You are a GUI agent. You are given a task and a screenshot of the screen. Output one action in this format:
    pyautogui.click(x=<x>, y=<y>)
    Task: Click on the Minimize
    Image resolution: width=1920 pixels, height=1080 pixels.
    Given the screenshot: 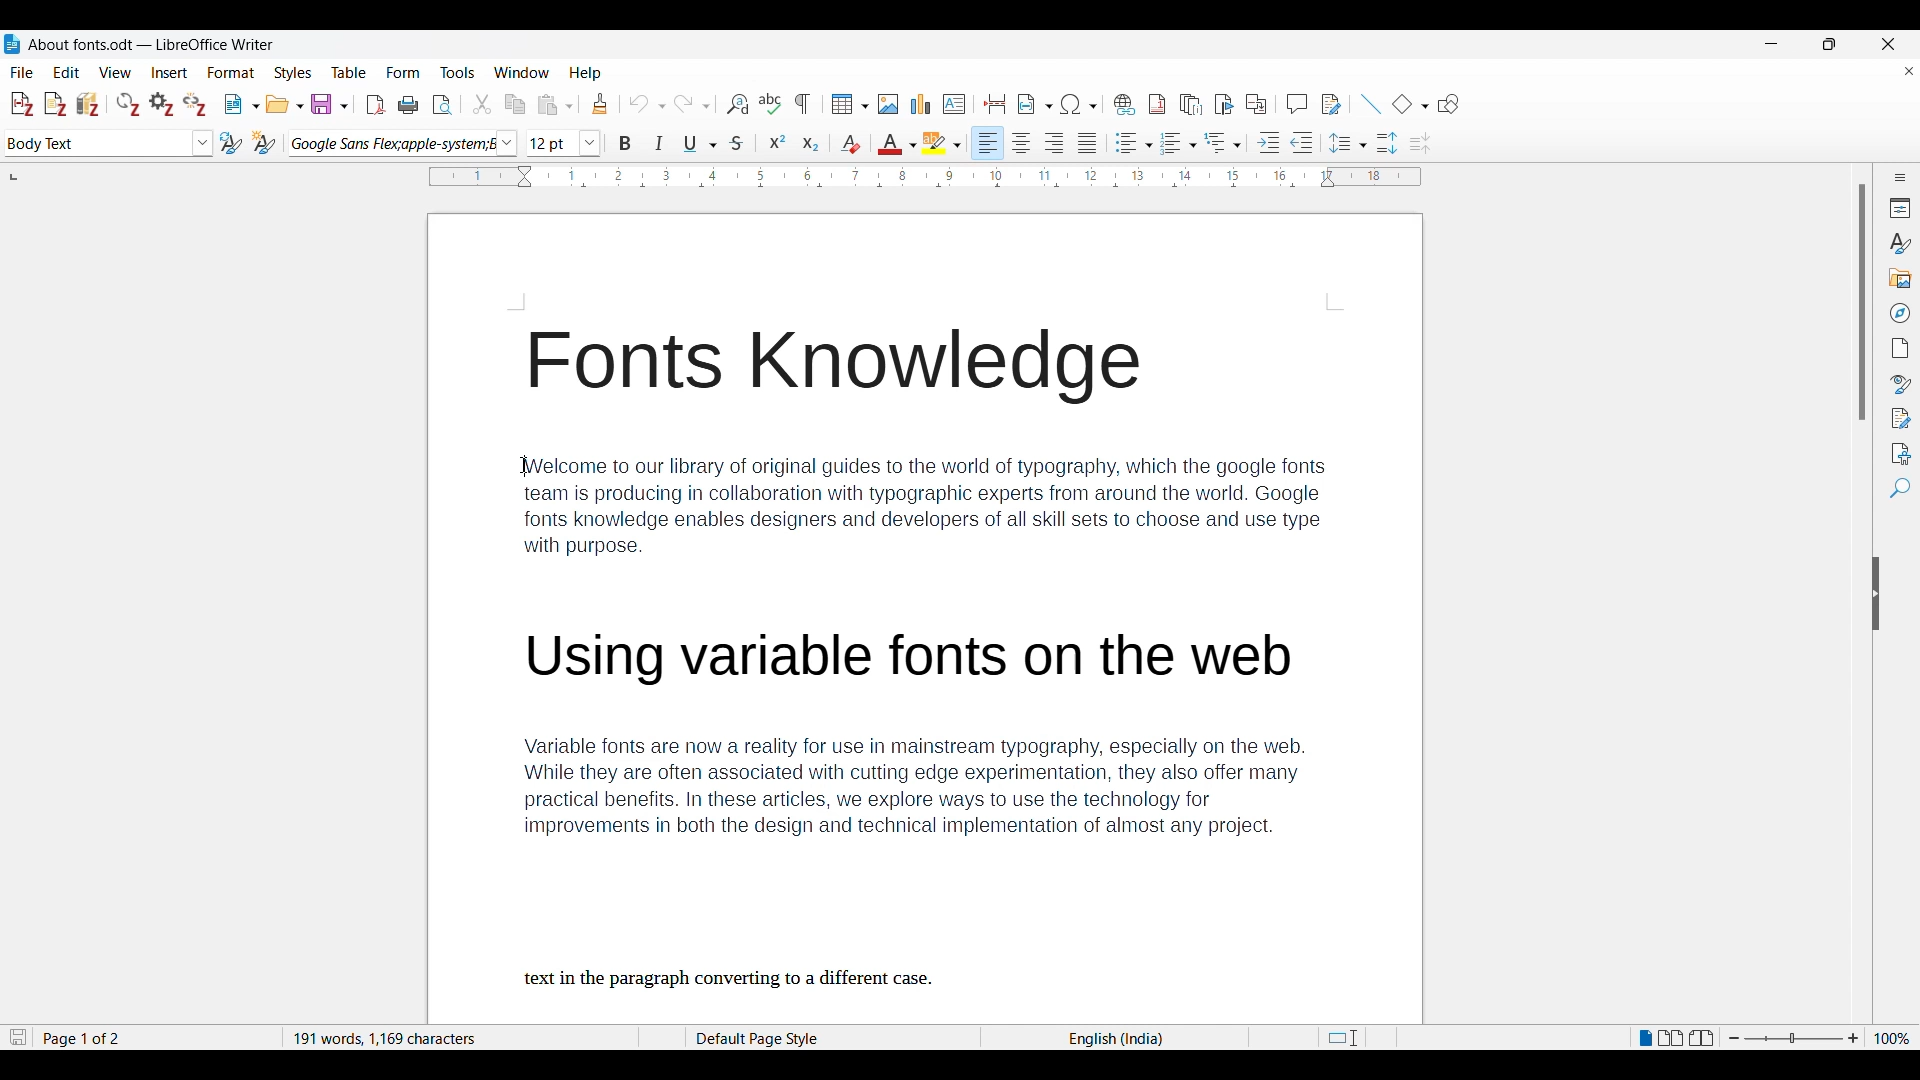 What is the action you would take?
    pyautogui.click(x=1771, y=44)
    